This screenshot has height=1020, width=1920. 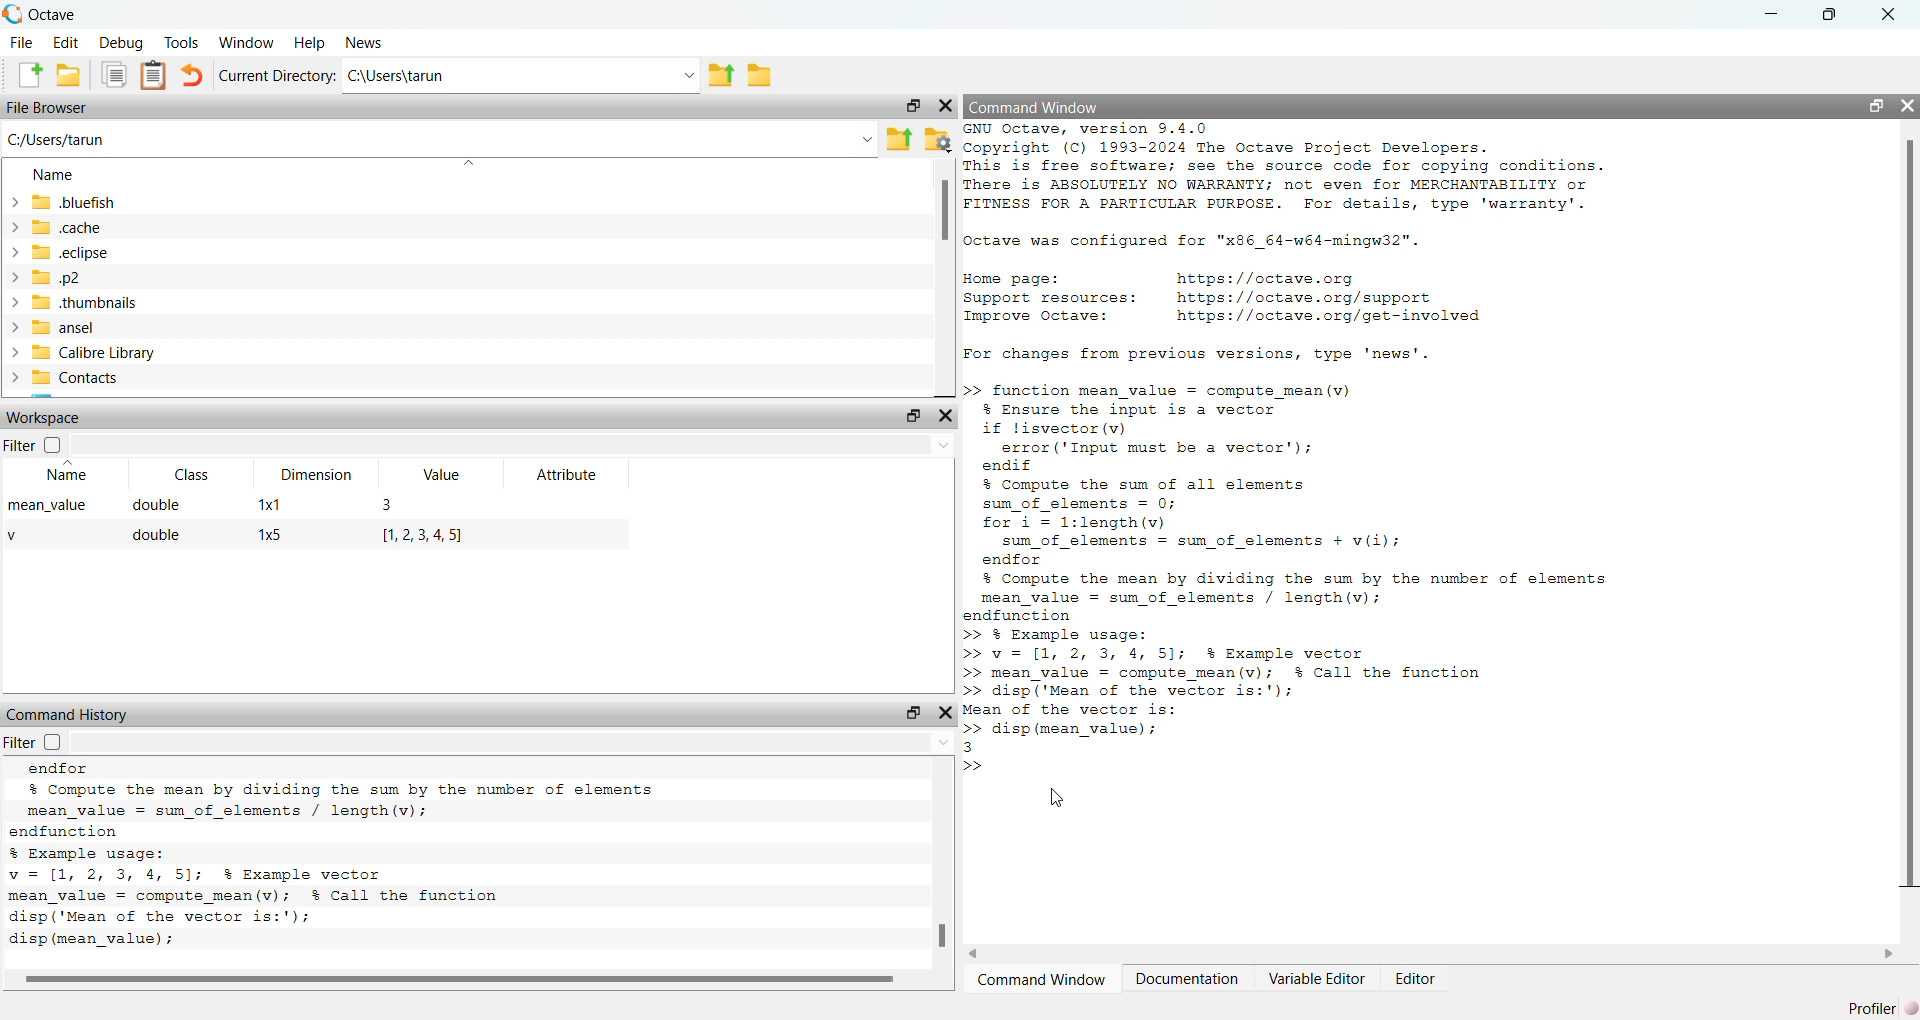 I want to click on Drop-down , so click(x=688, y=76).